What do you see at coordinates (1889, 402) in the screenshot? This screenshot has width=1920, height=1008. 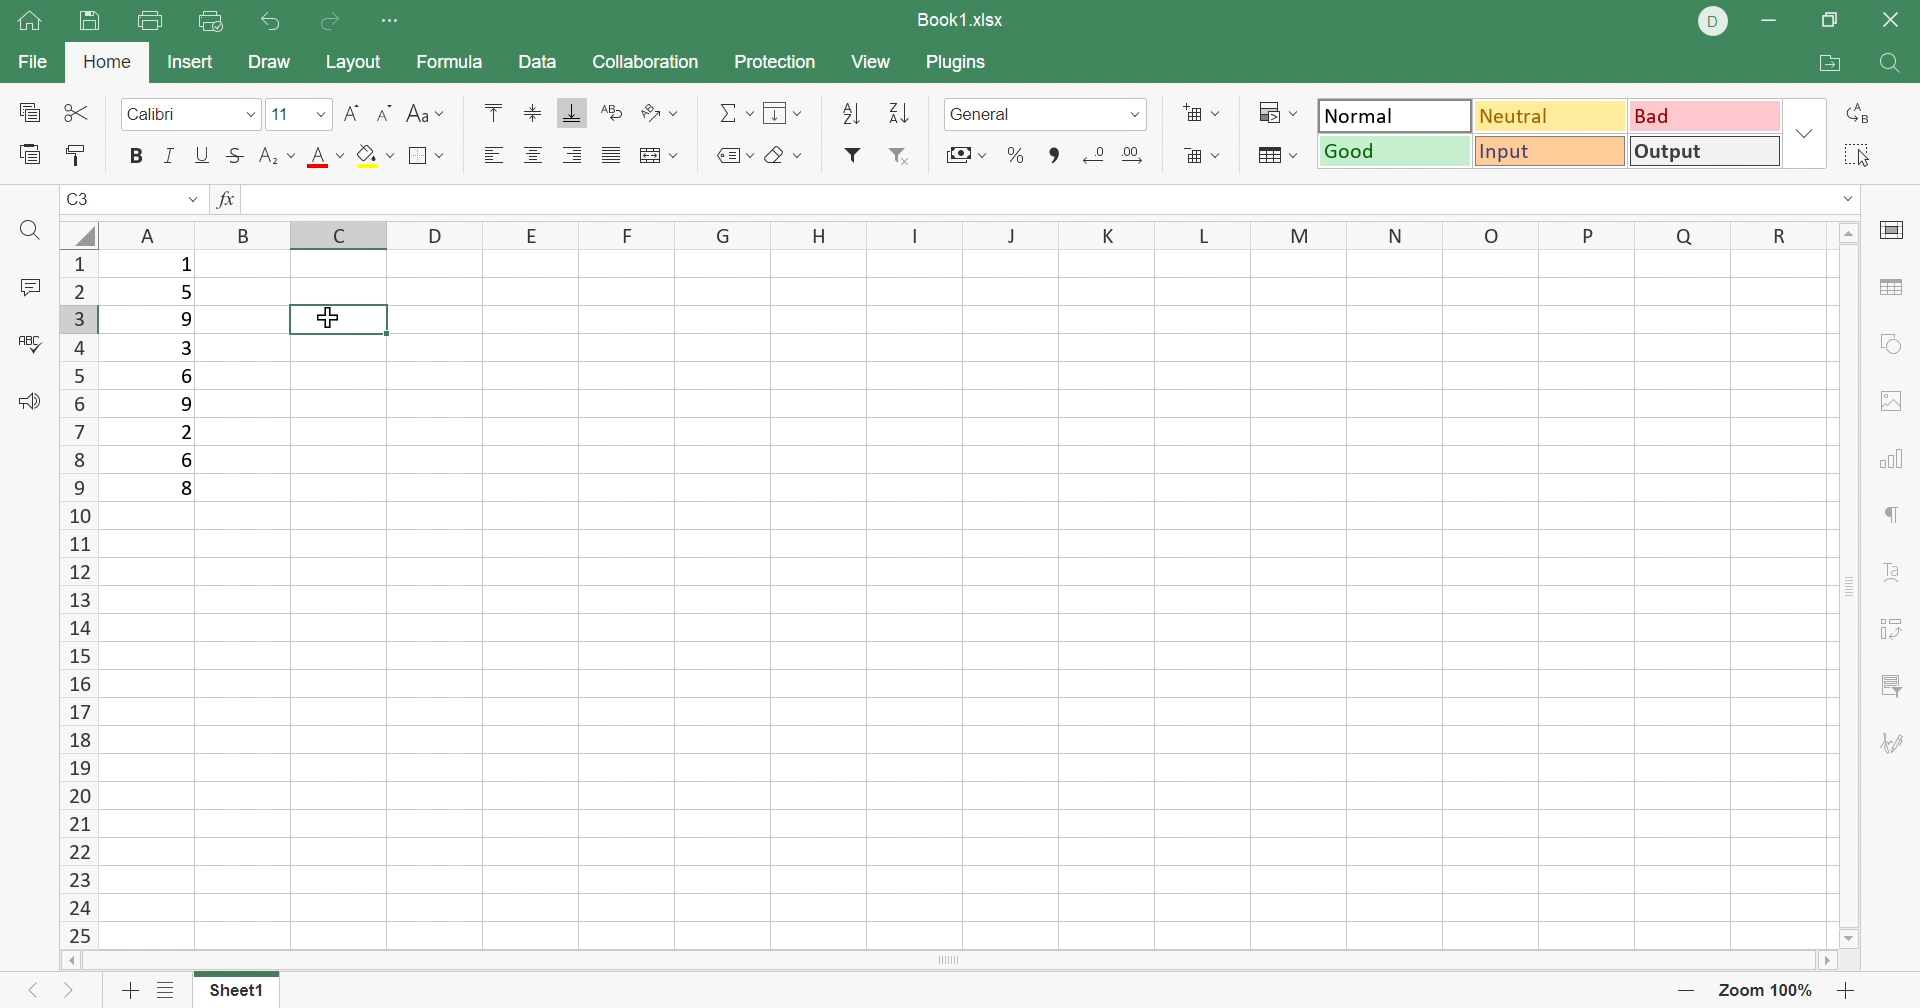 I see `image settings` at bounding box center [1889, 402].